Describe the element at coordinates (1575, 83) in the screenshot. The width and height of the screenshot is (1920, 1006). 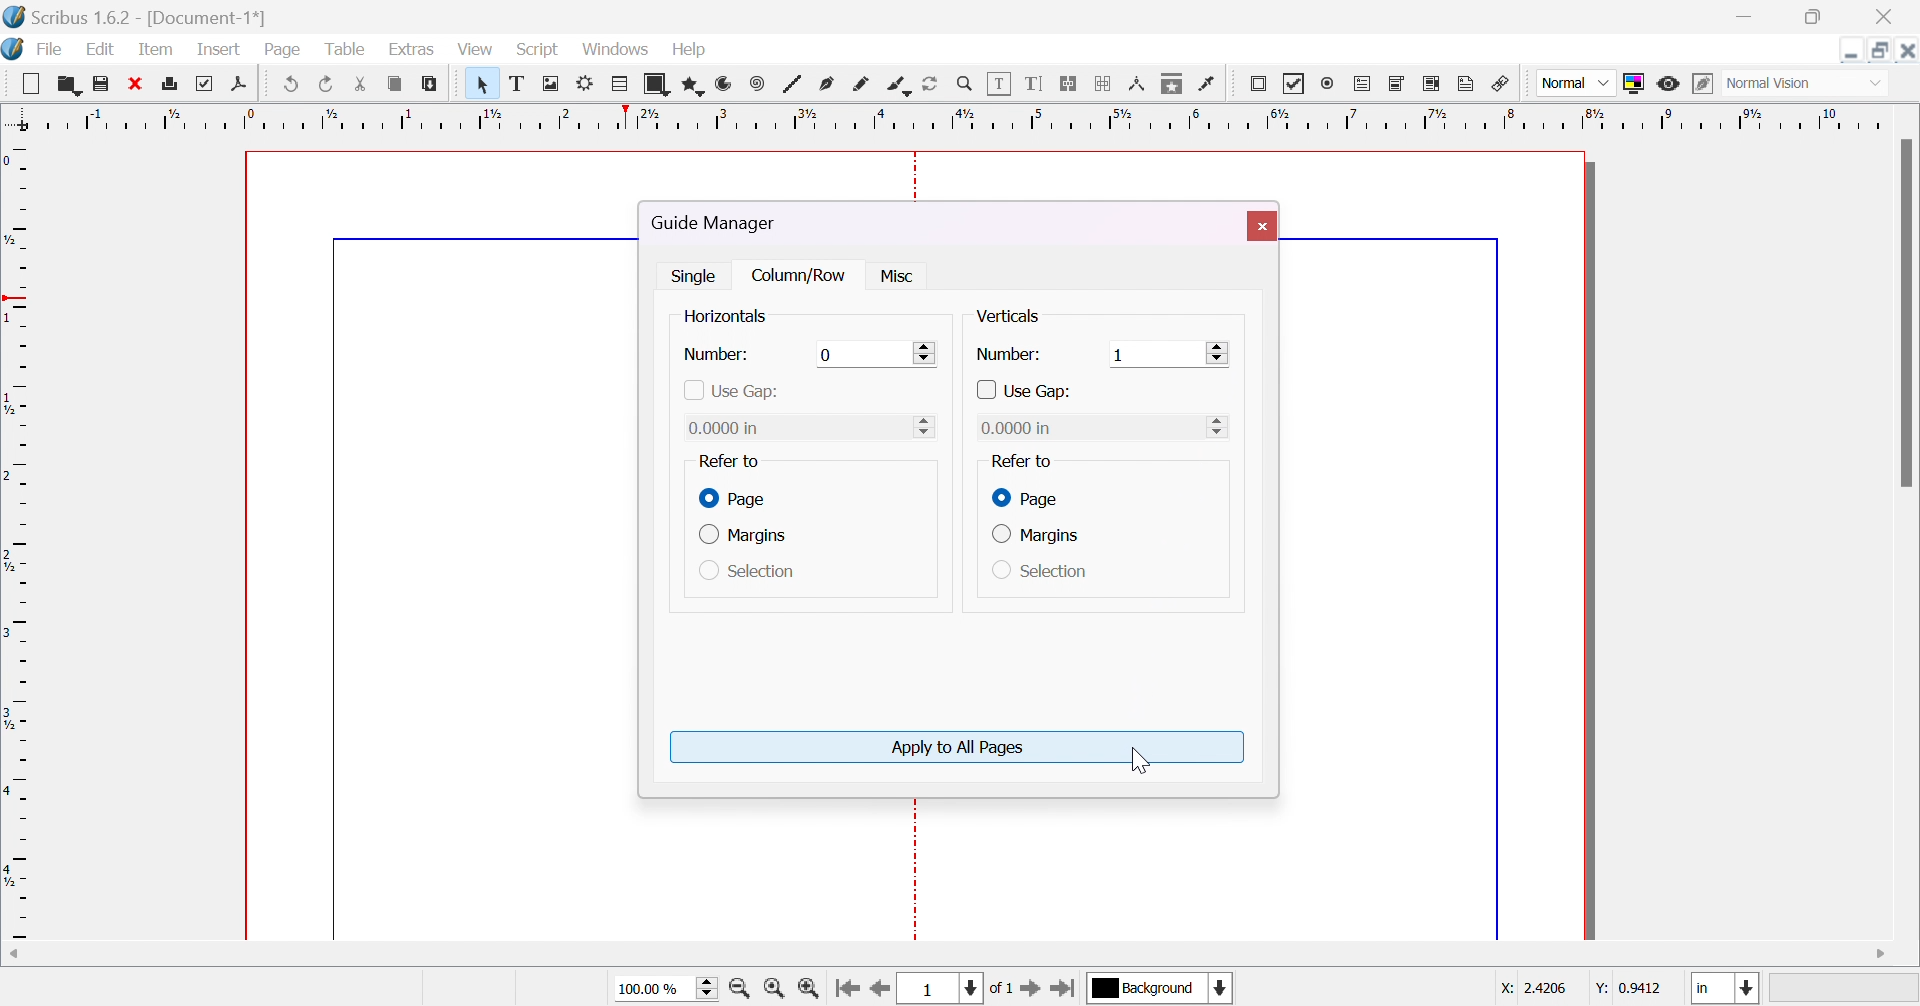
I see `Normal` at that location.